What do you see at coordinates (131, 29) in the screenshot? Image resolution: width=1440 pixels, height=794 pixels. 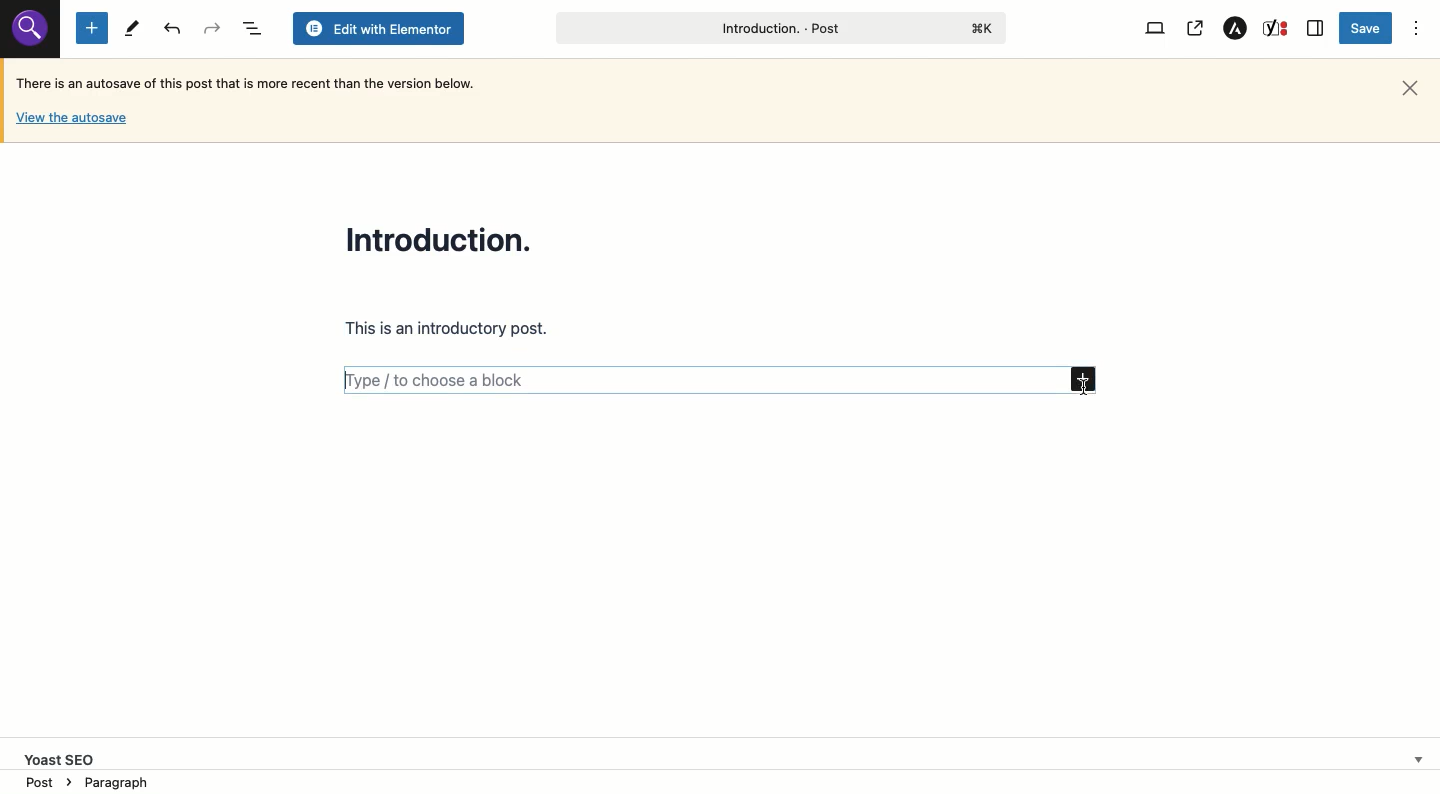 I see `Tools` at bounding box center [131, 29].